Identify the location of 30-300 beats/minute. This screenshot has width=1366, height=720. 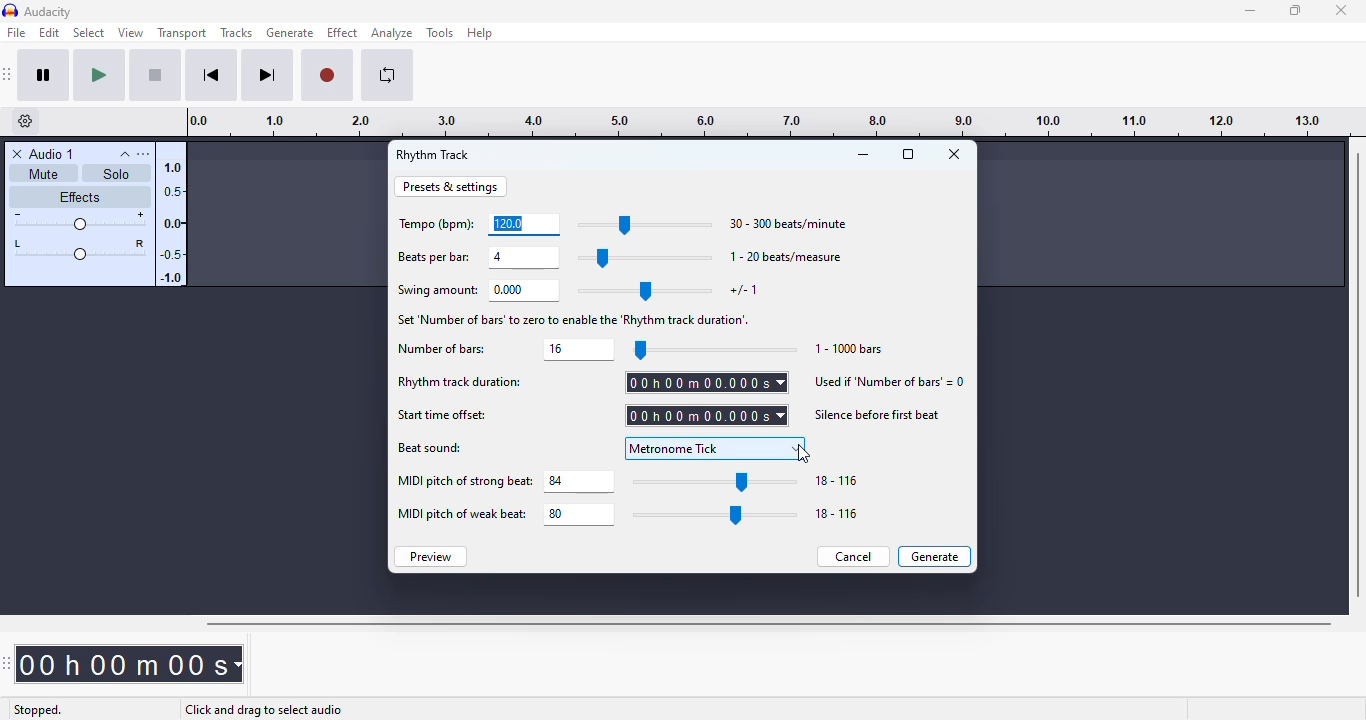
(786, 223).